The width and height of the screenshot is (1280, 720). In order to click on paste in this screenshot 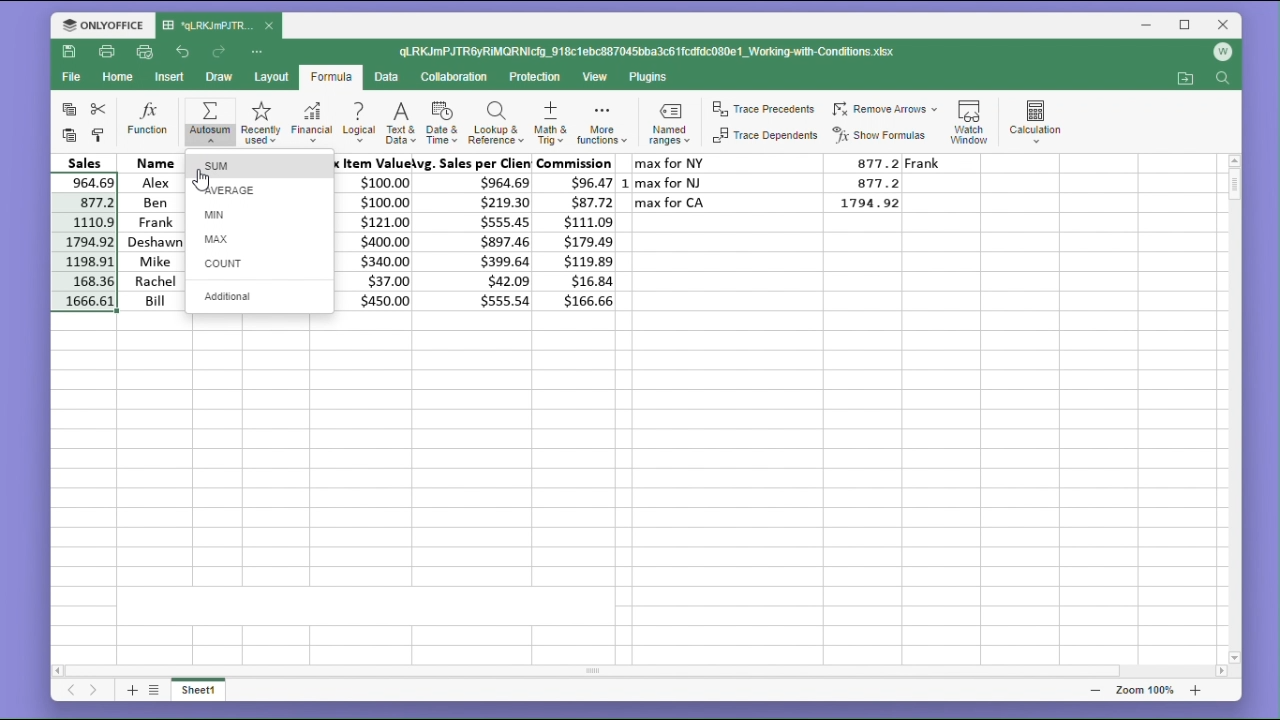, I will do `click(66, 136)`.